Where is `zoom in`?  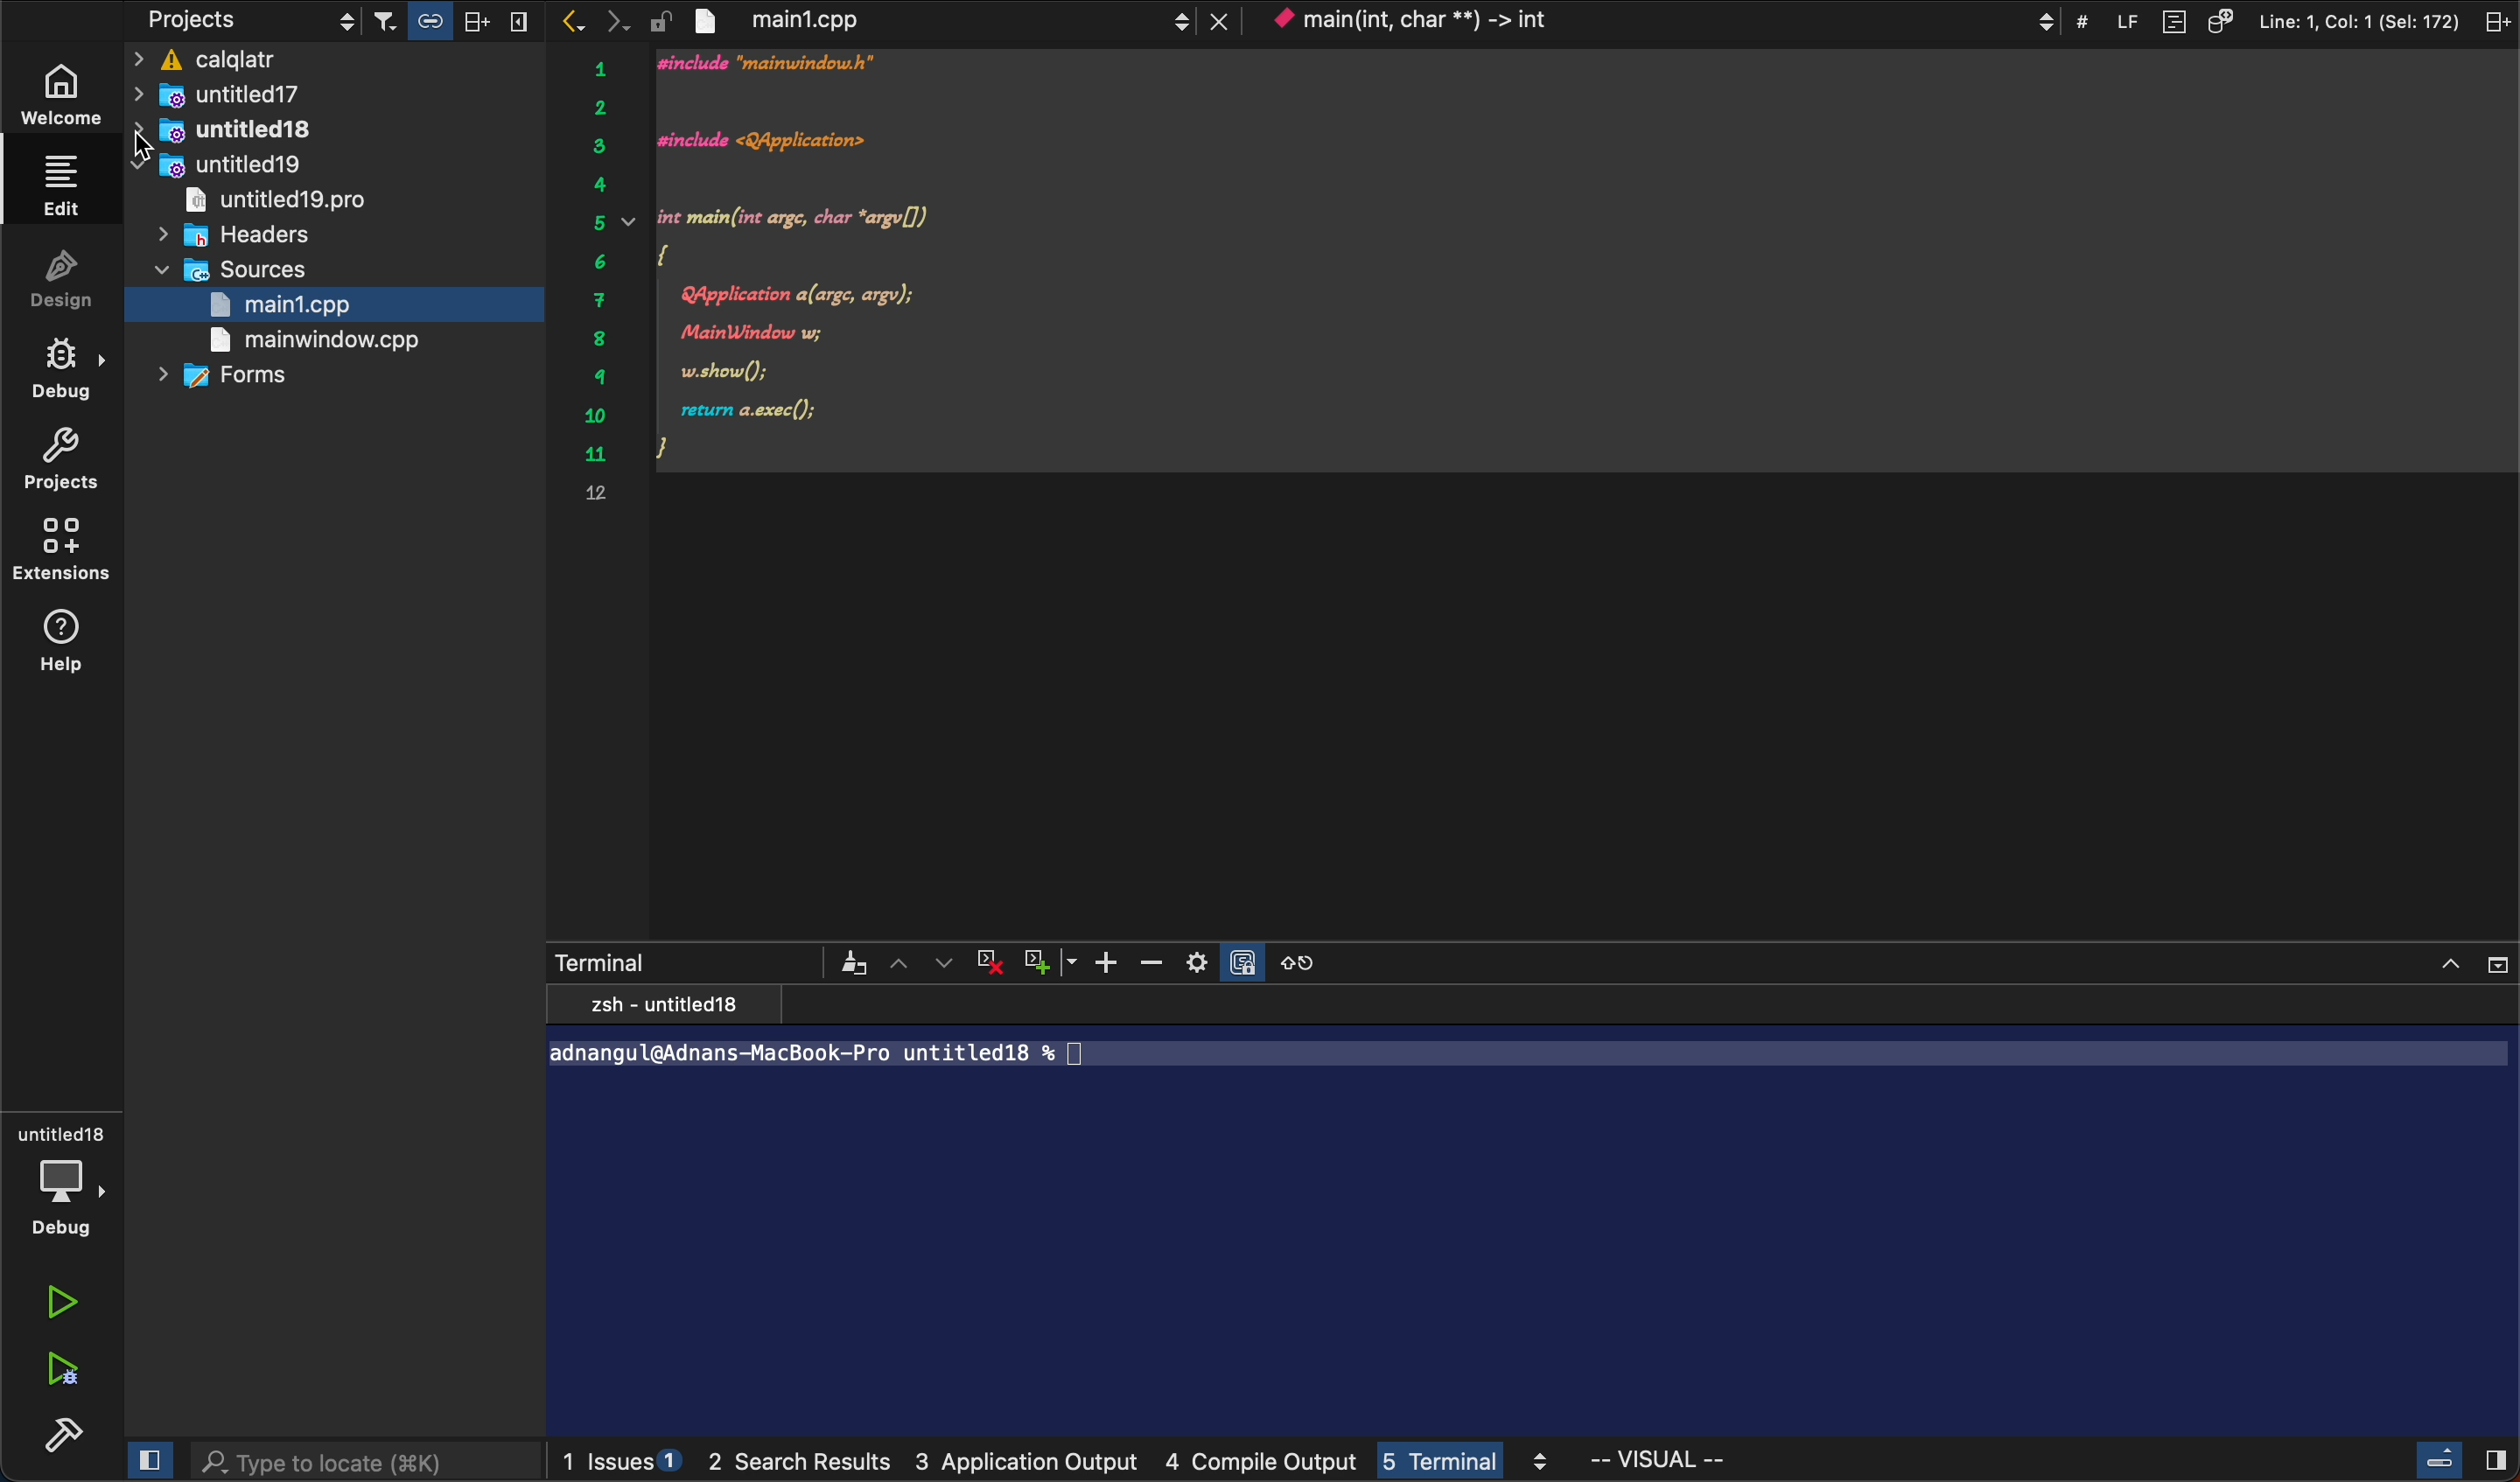 zoom in is located at coordinates (1111, 962).